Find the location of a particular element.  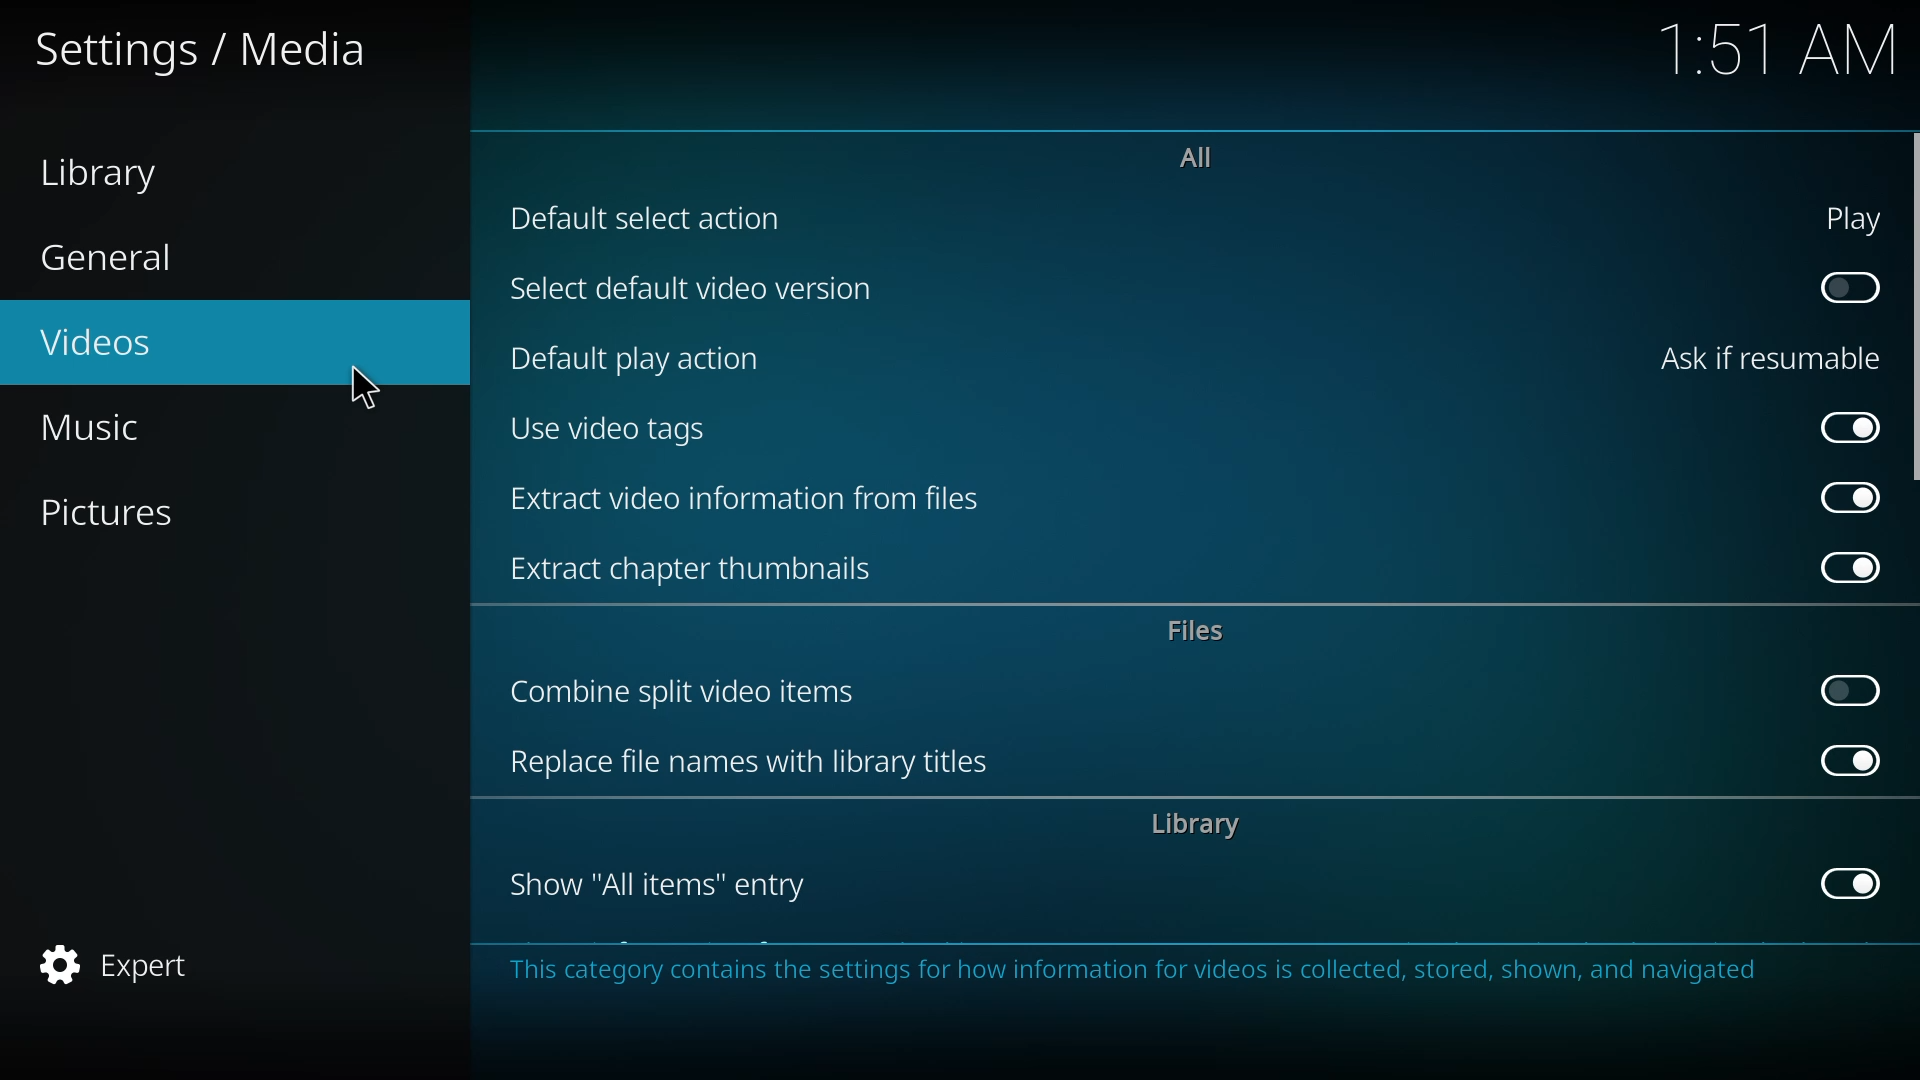

enabled is located at coordinates (1842, 567).